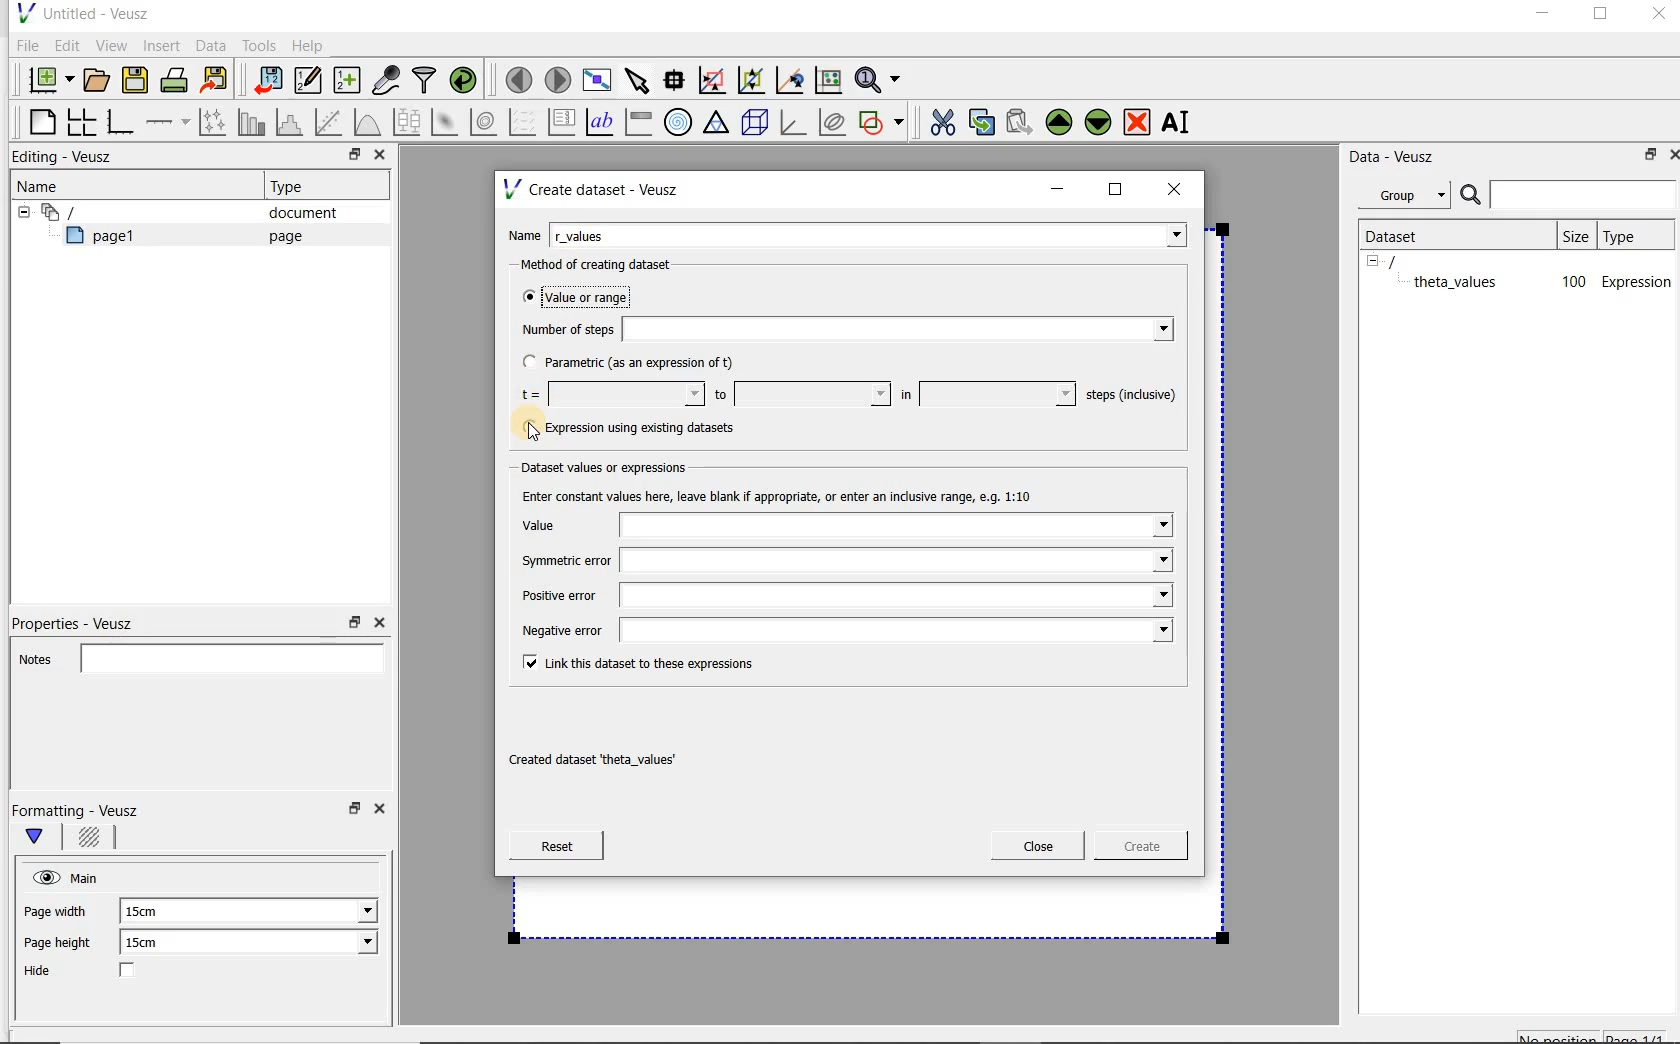  What do you see at coordinates (844, 562) in the screenshot?
I see `Symmetric error` at bounding box center [844, 562].